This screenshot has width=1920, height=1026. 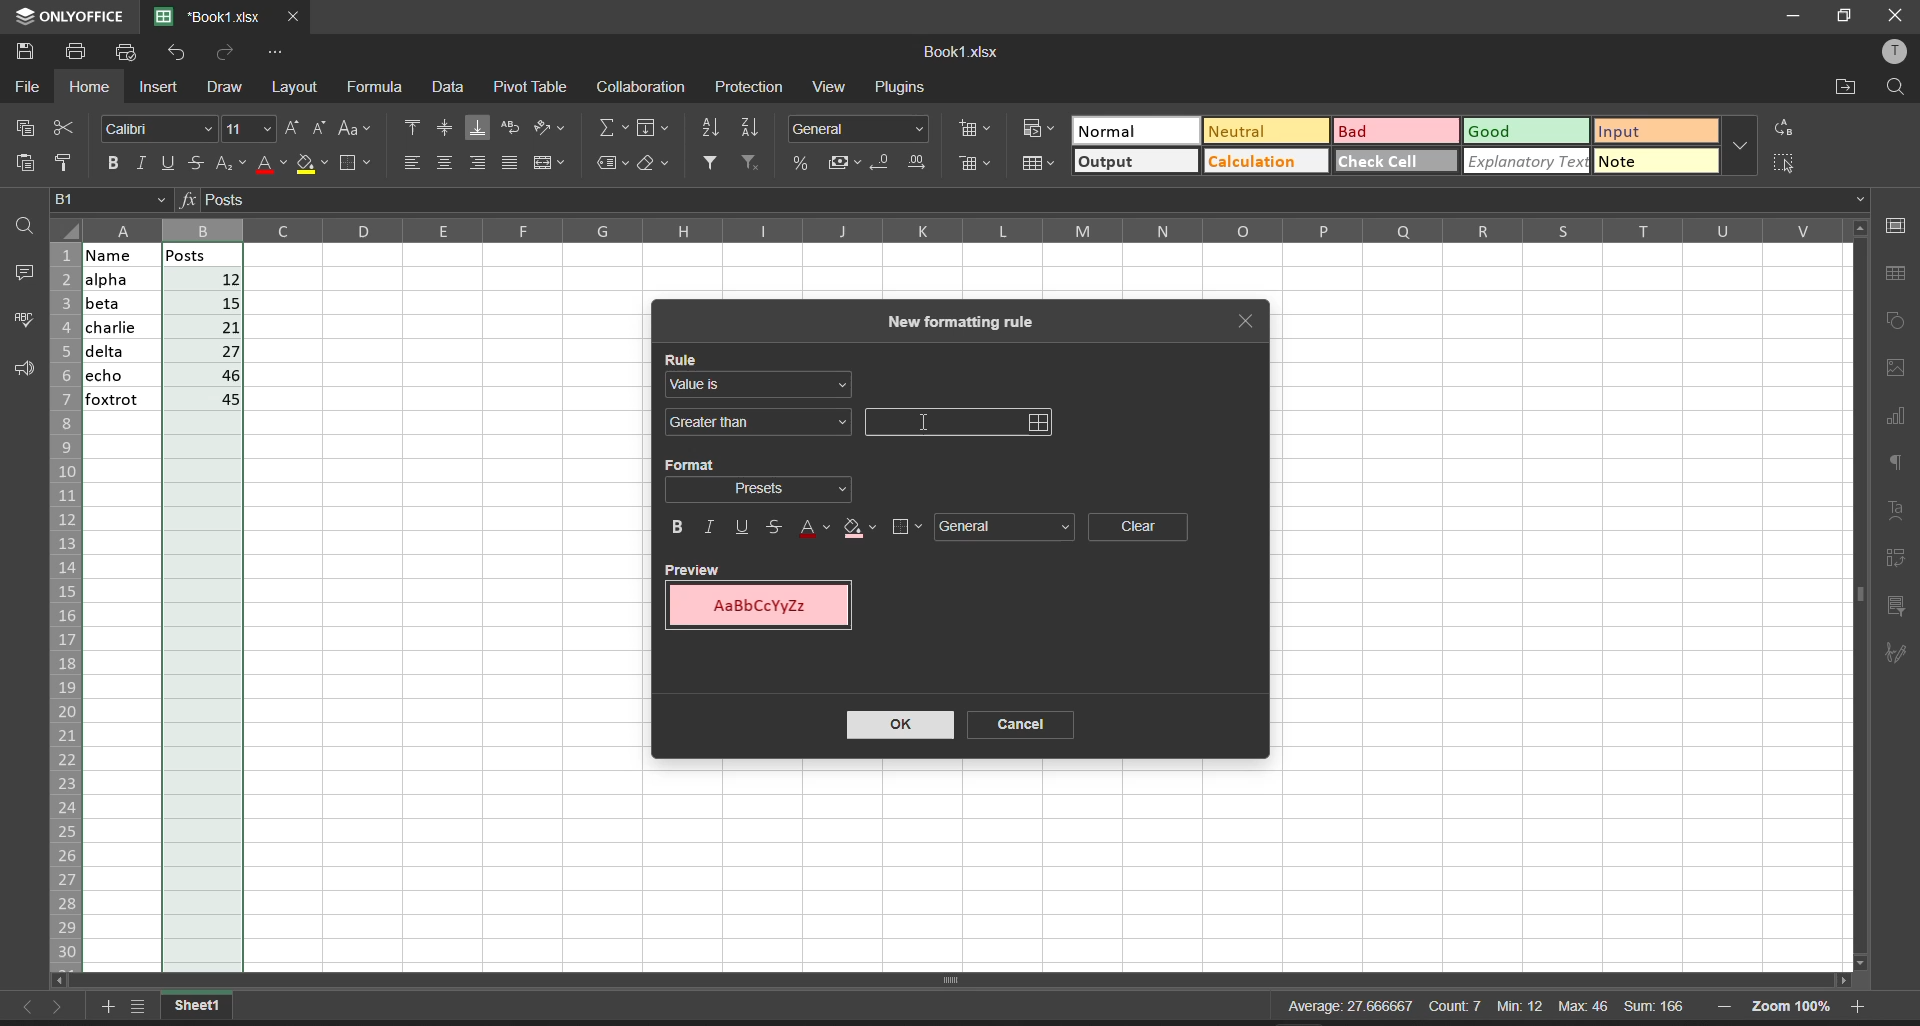 What do you see at coordinates (1795, 15) in the screenshot?
I see `minimize` at bounding box center [1795, 15].